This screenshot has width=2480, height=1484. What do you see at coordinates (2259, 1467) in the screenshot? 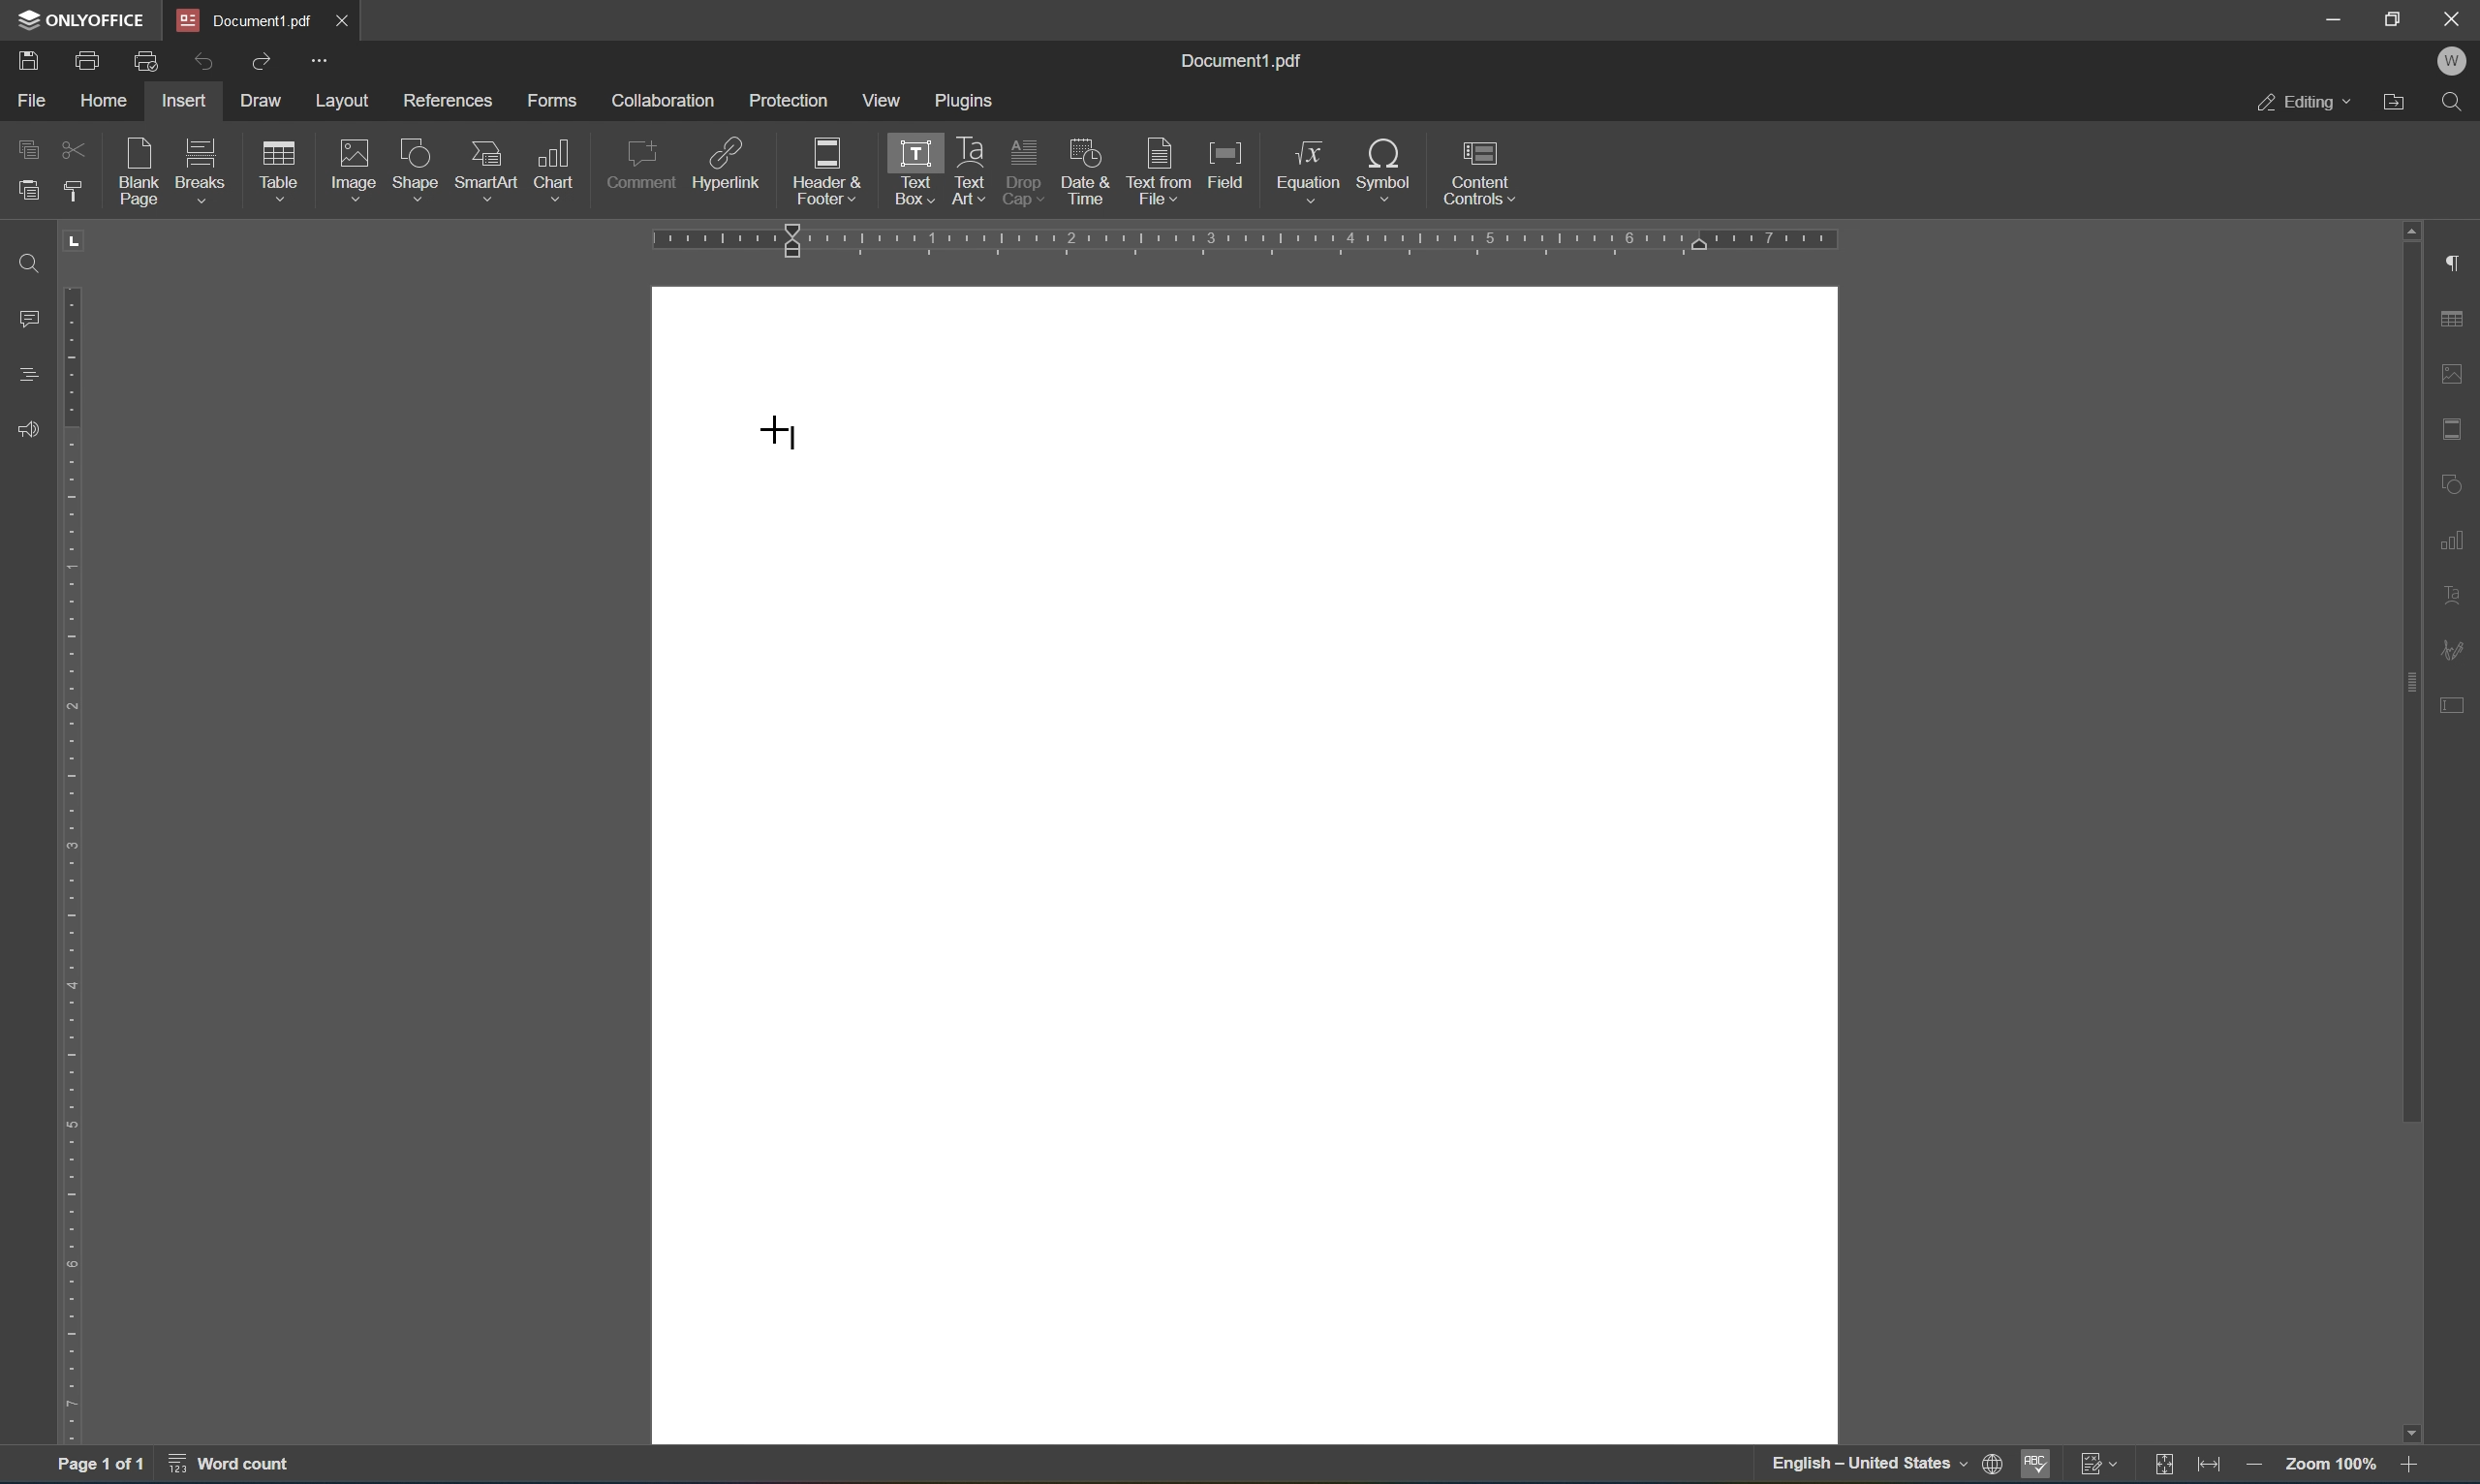
I see `zoom in` at bounding box center [2259, 1467].